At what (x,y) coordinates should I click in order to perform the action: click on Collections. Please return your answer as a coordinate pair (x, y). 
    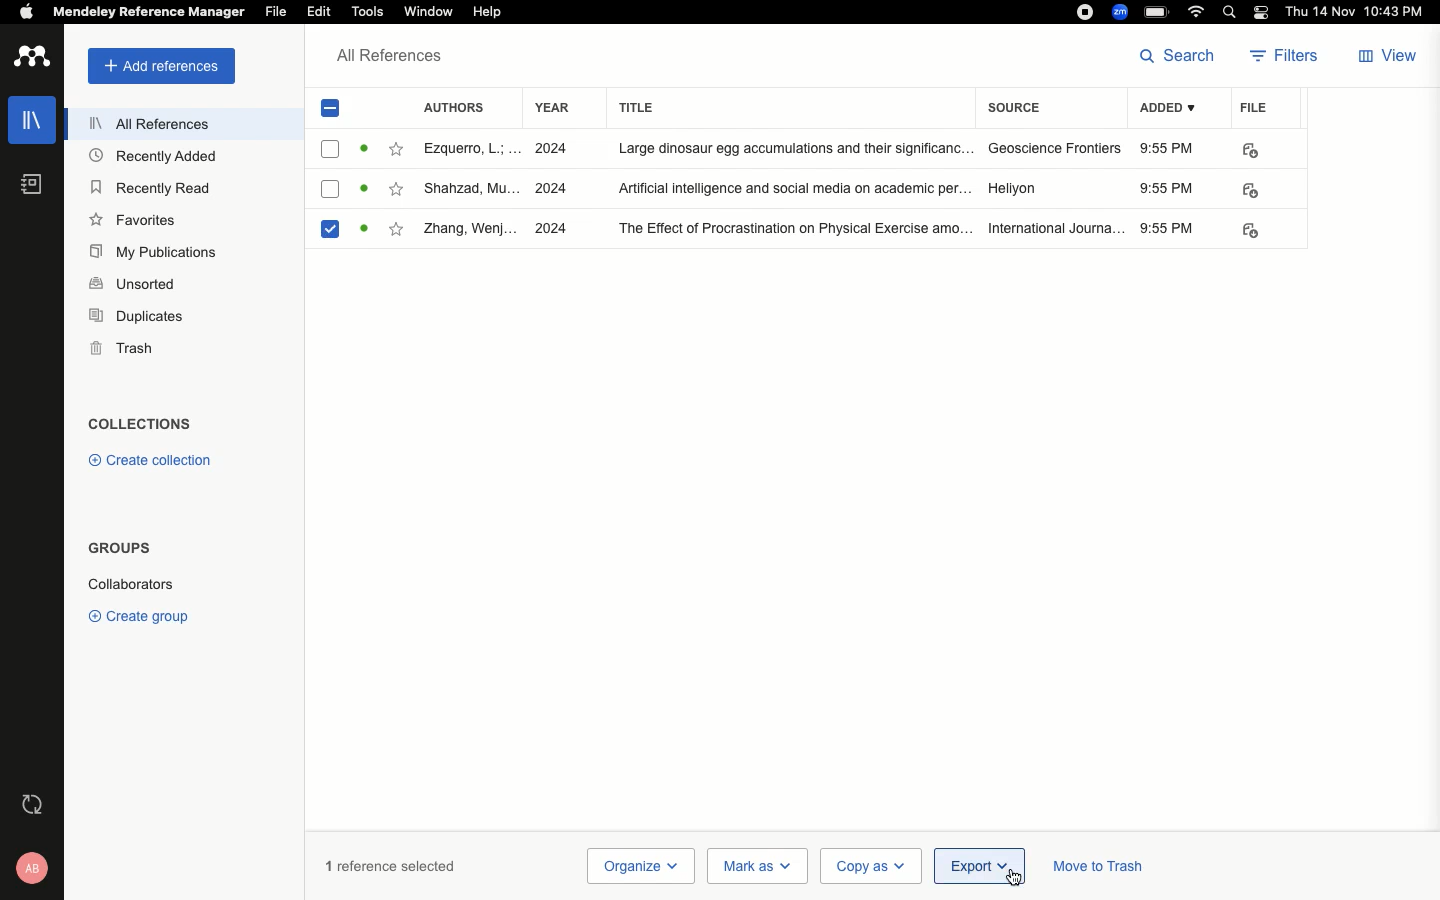
    Looking at the image, I should click on (140, 426).